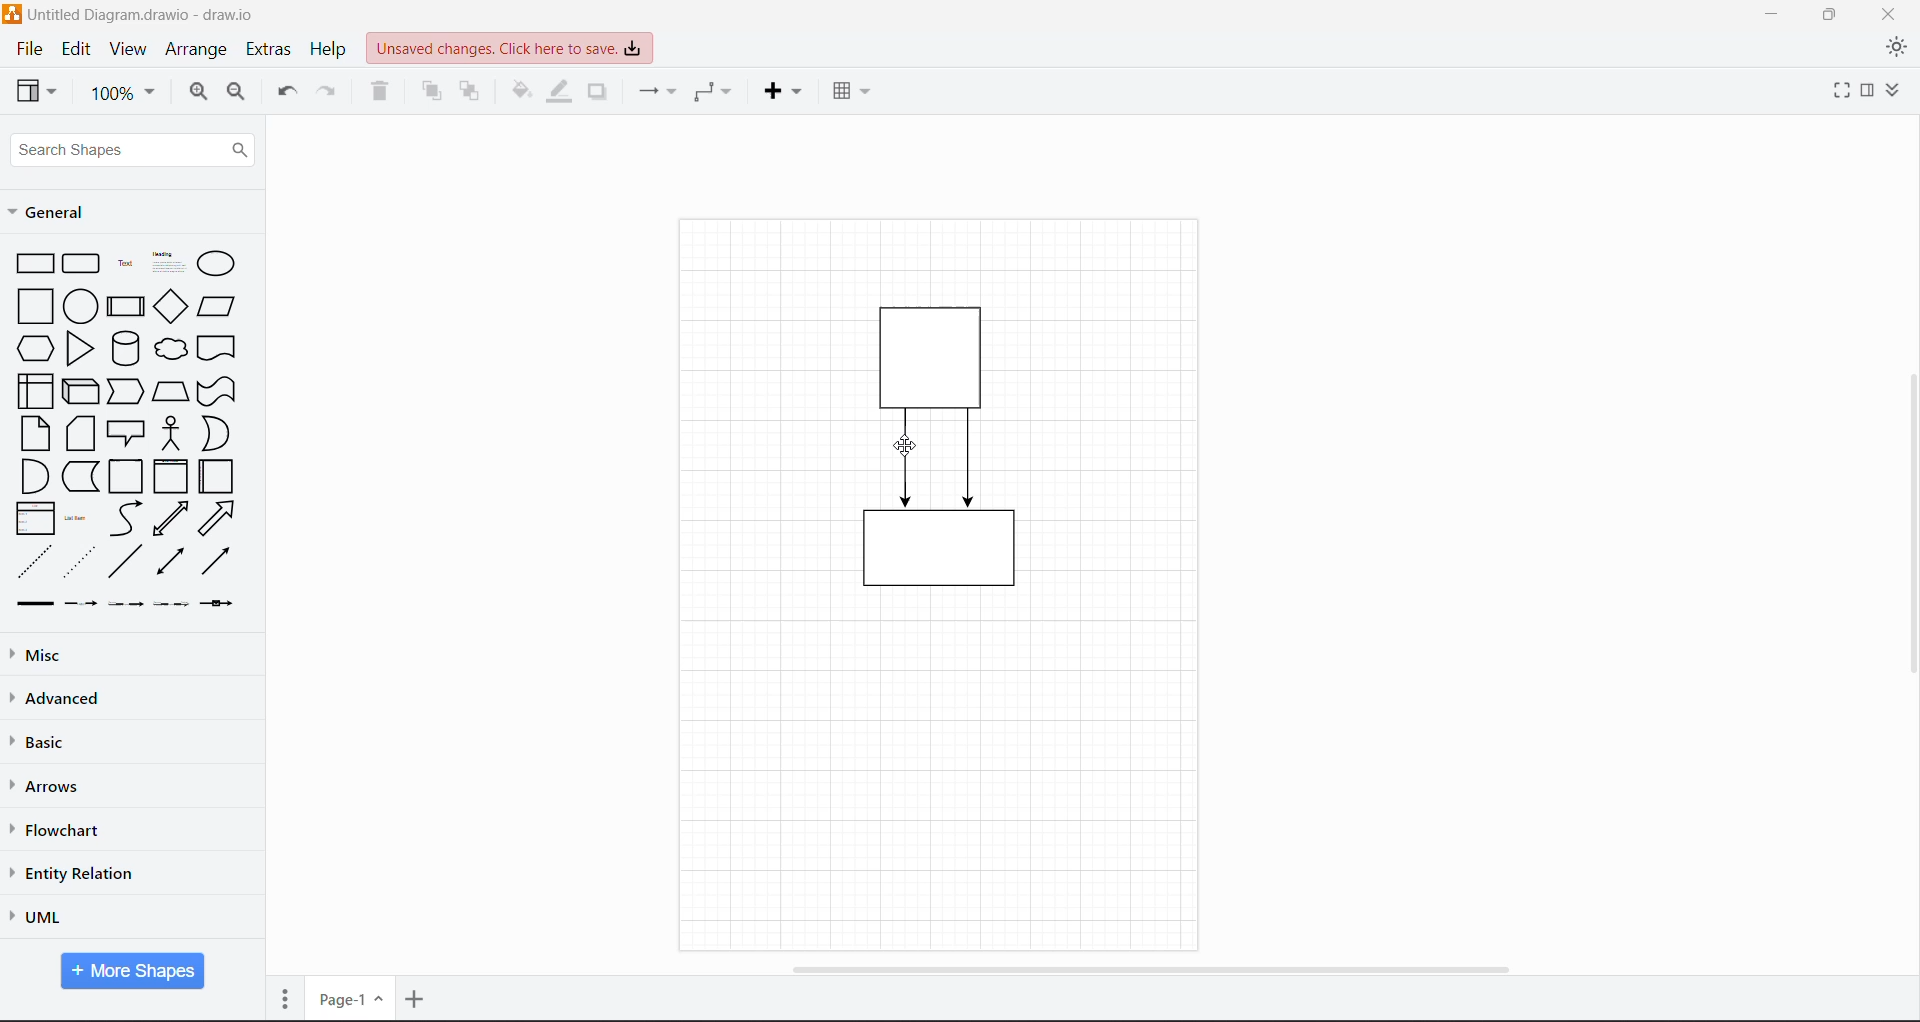 Image resolution: width=1920 pixels, height=1022 pixels. Describe the element at coordinates (123, 94) in the screenshot. I see `Zoom` at that location.